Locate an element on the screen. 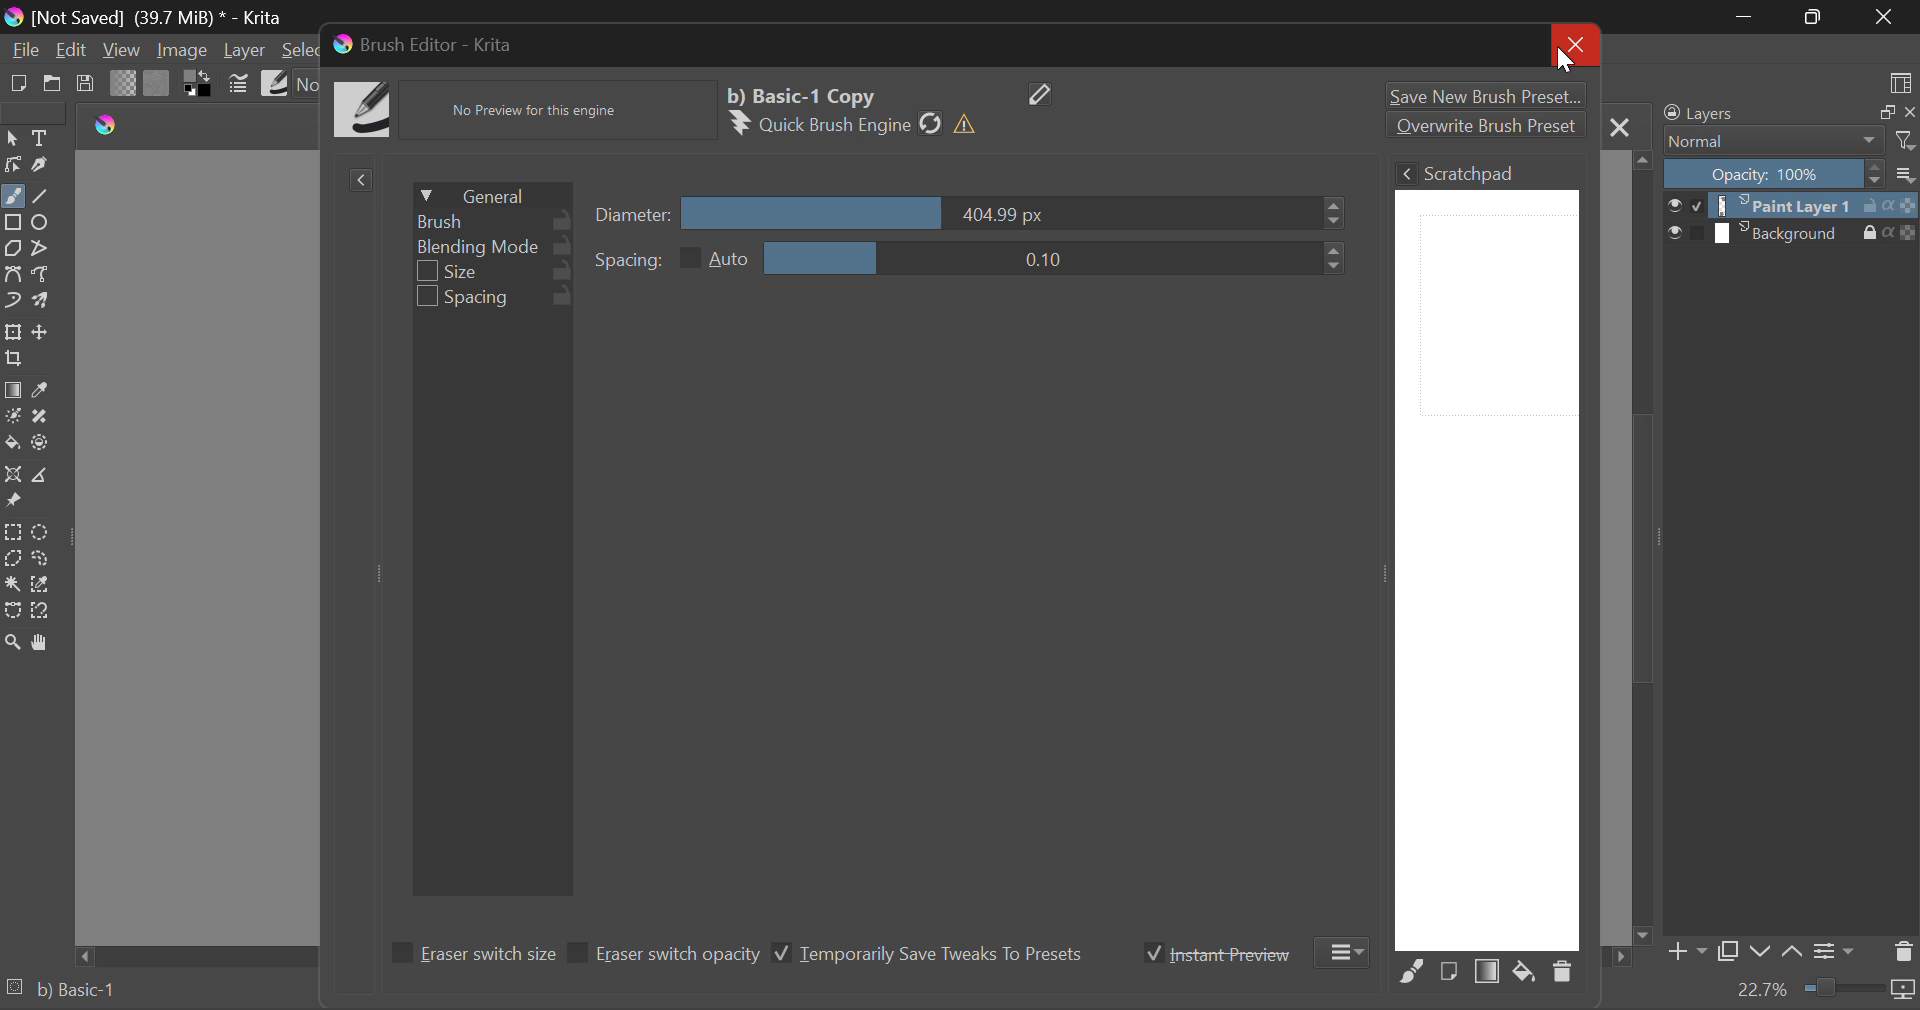 This screenshot has width=1920, height=1010. choose workspace is located at coordinates (1897, 80).